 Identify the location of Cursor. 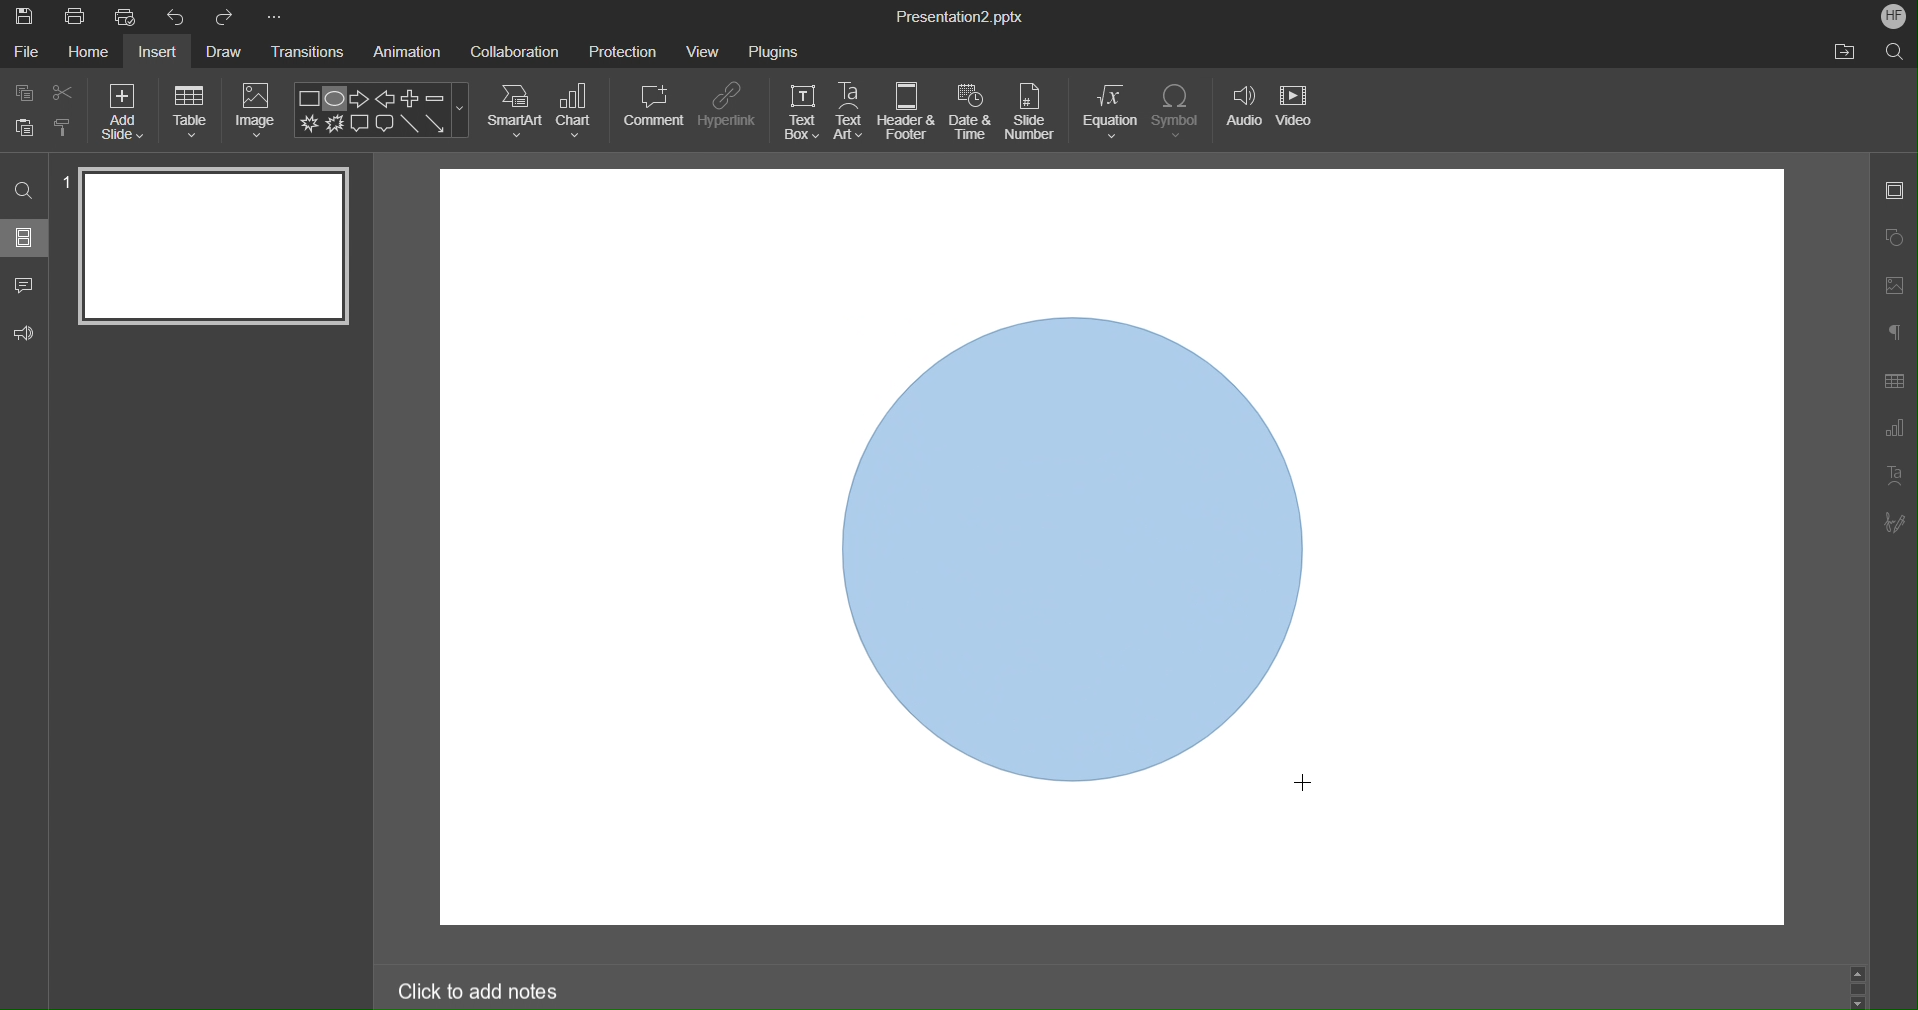
(1308, 783).